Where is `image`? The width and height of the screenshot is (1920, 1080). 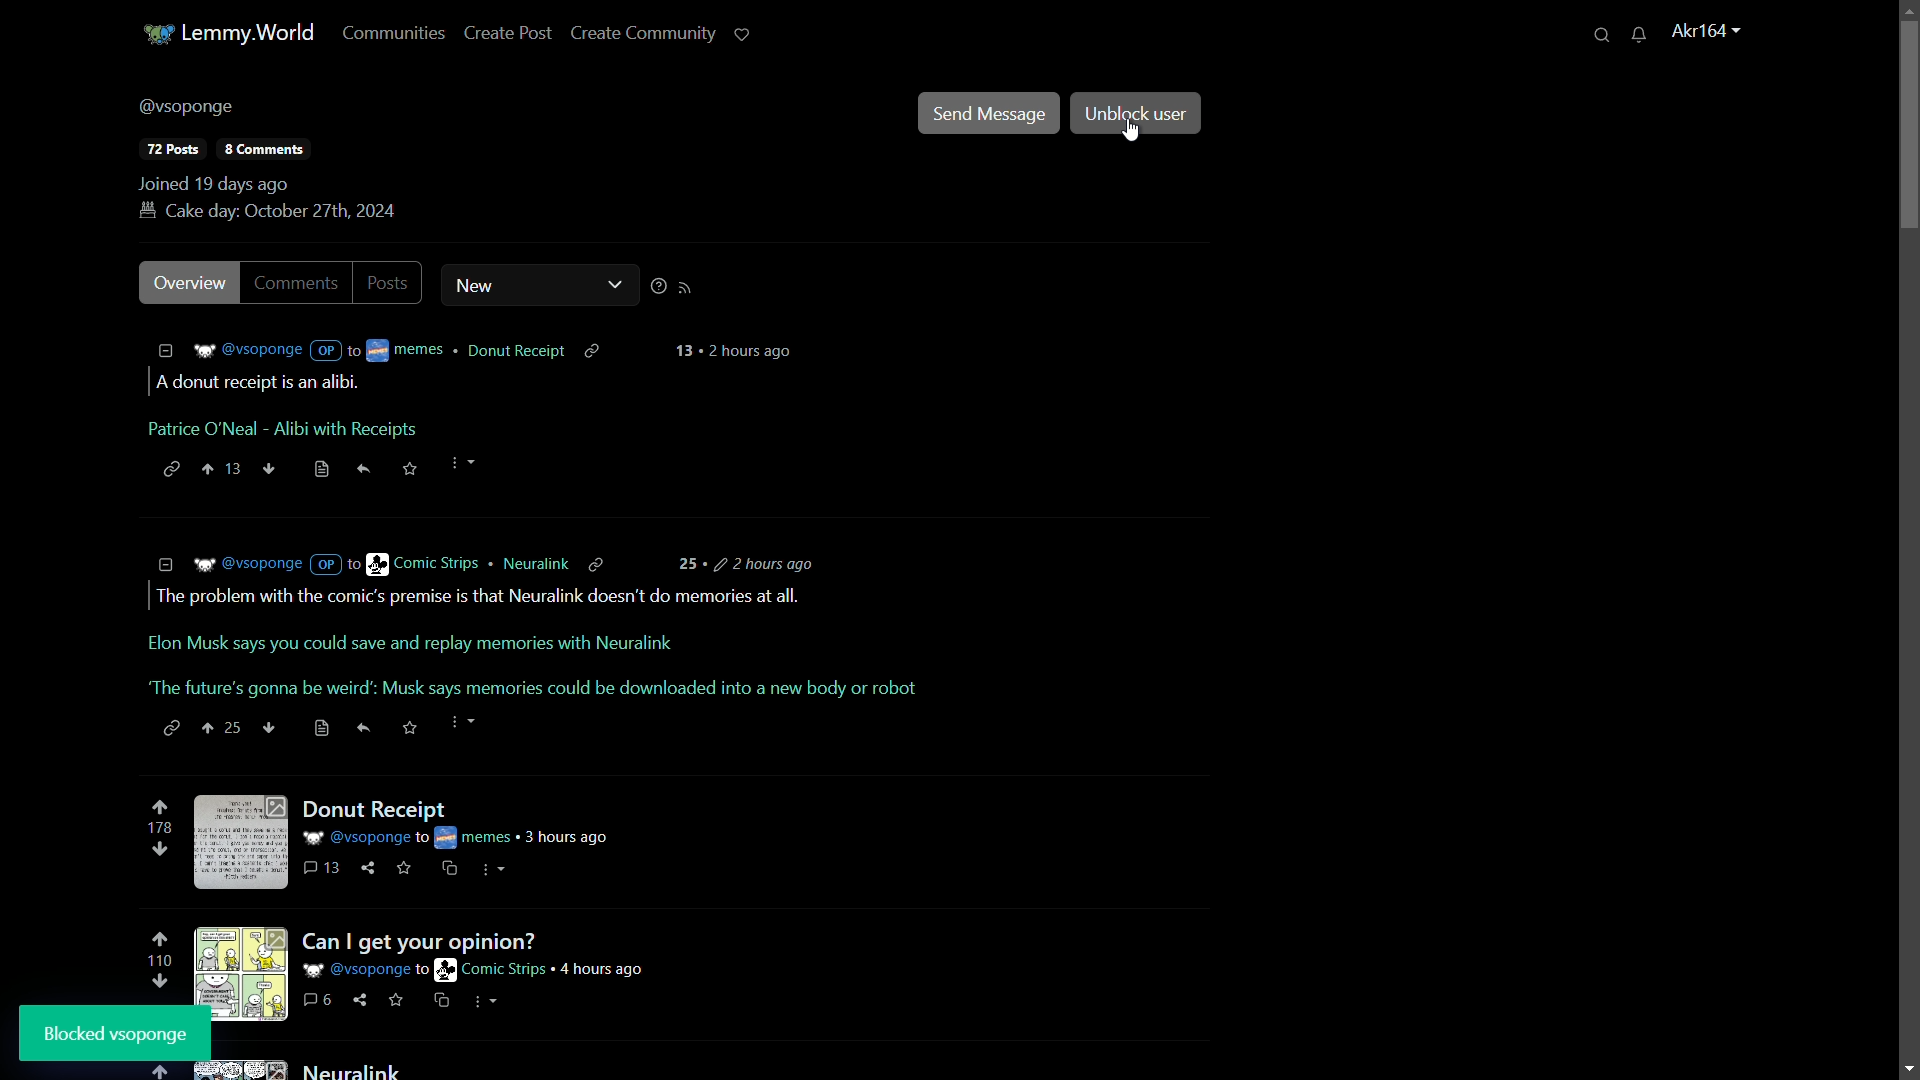
image is located at coordinates (245, 843).